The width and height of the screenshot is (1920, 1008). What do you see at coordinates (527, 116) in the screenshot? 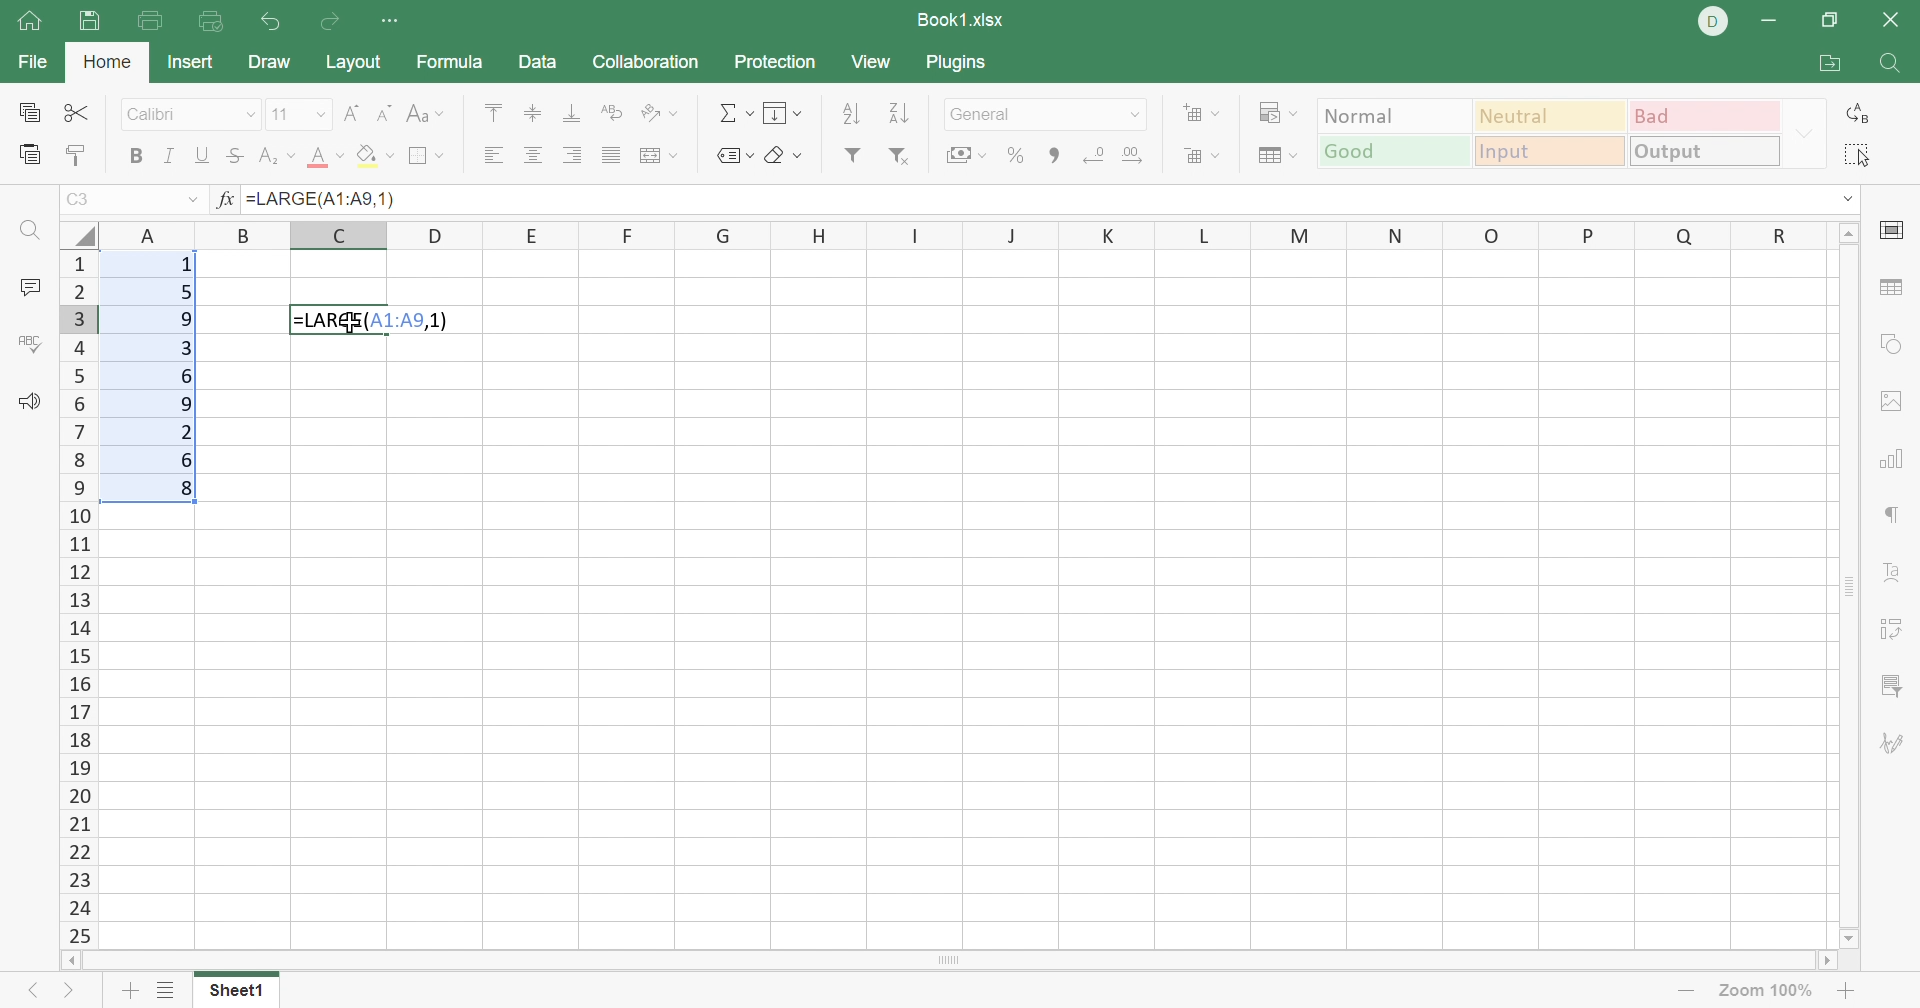
I see `Align Middle` at bounding box center [527, 116].